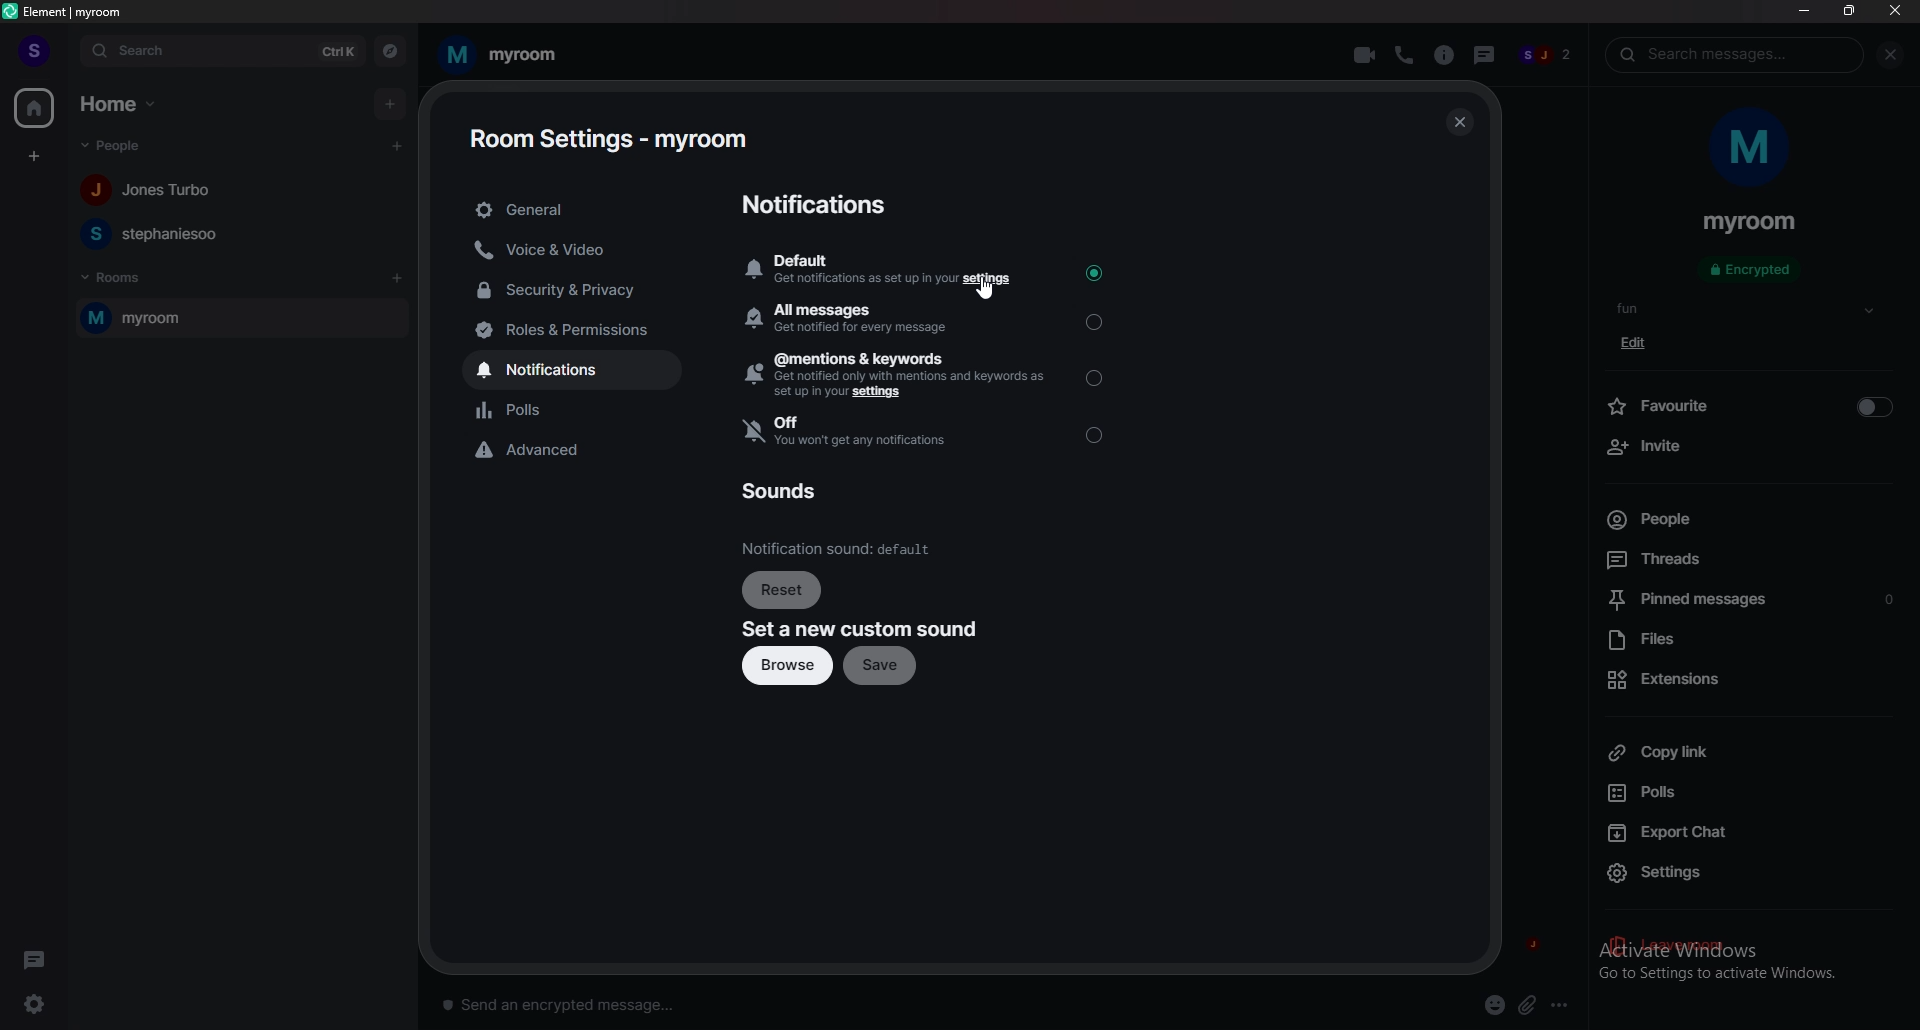 The height and width of the screenshot is (1030, 1920). I want to click on info, so click(1443, 55).